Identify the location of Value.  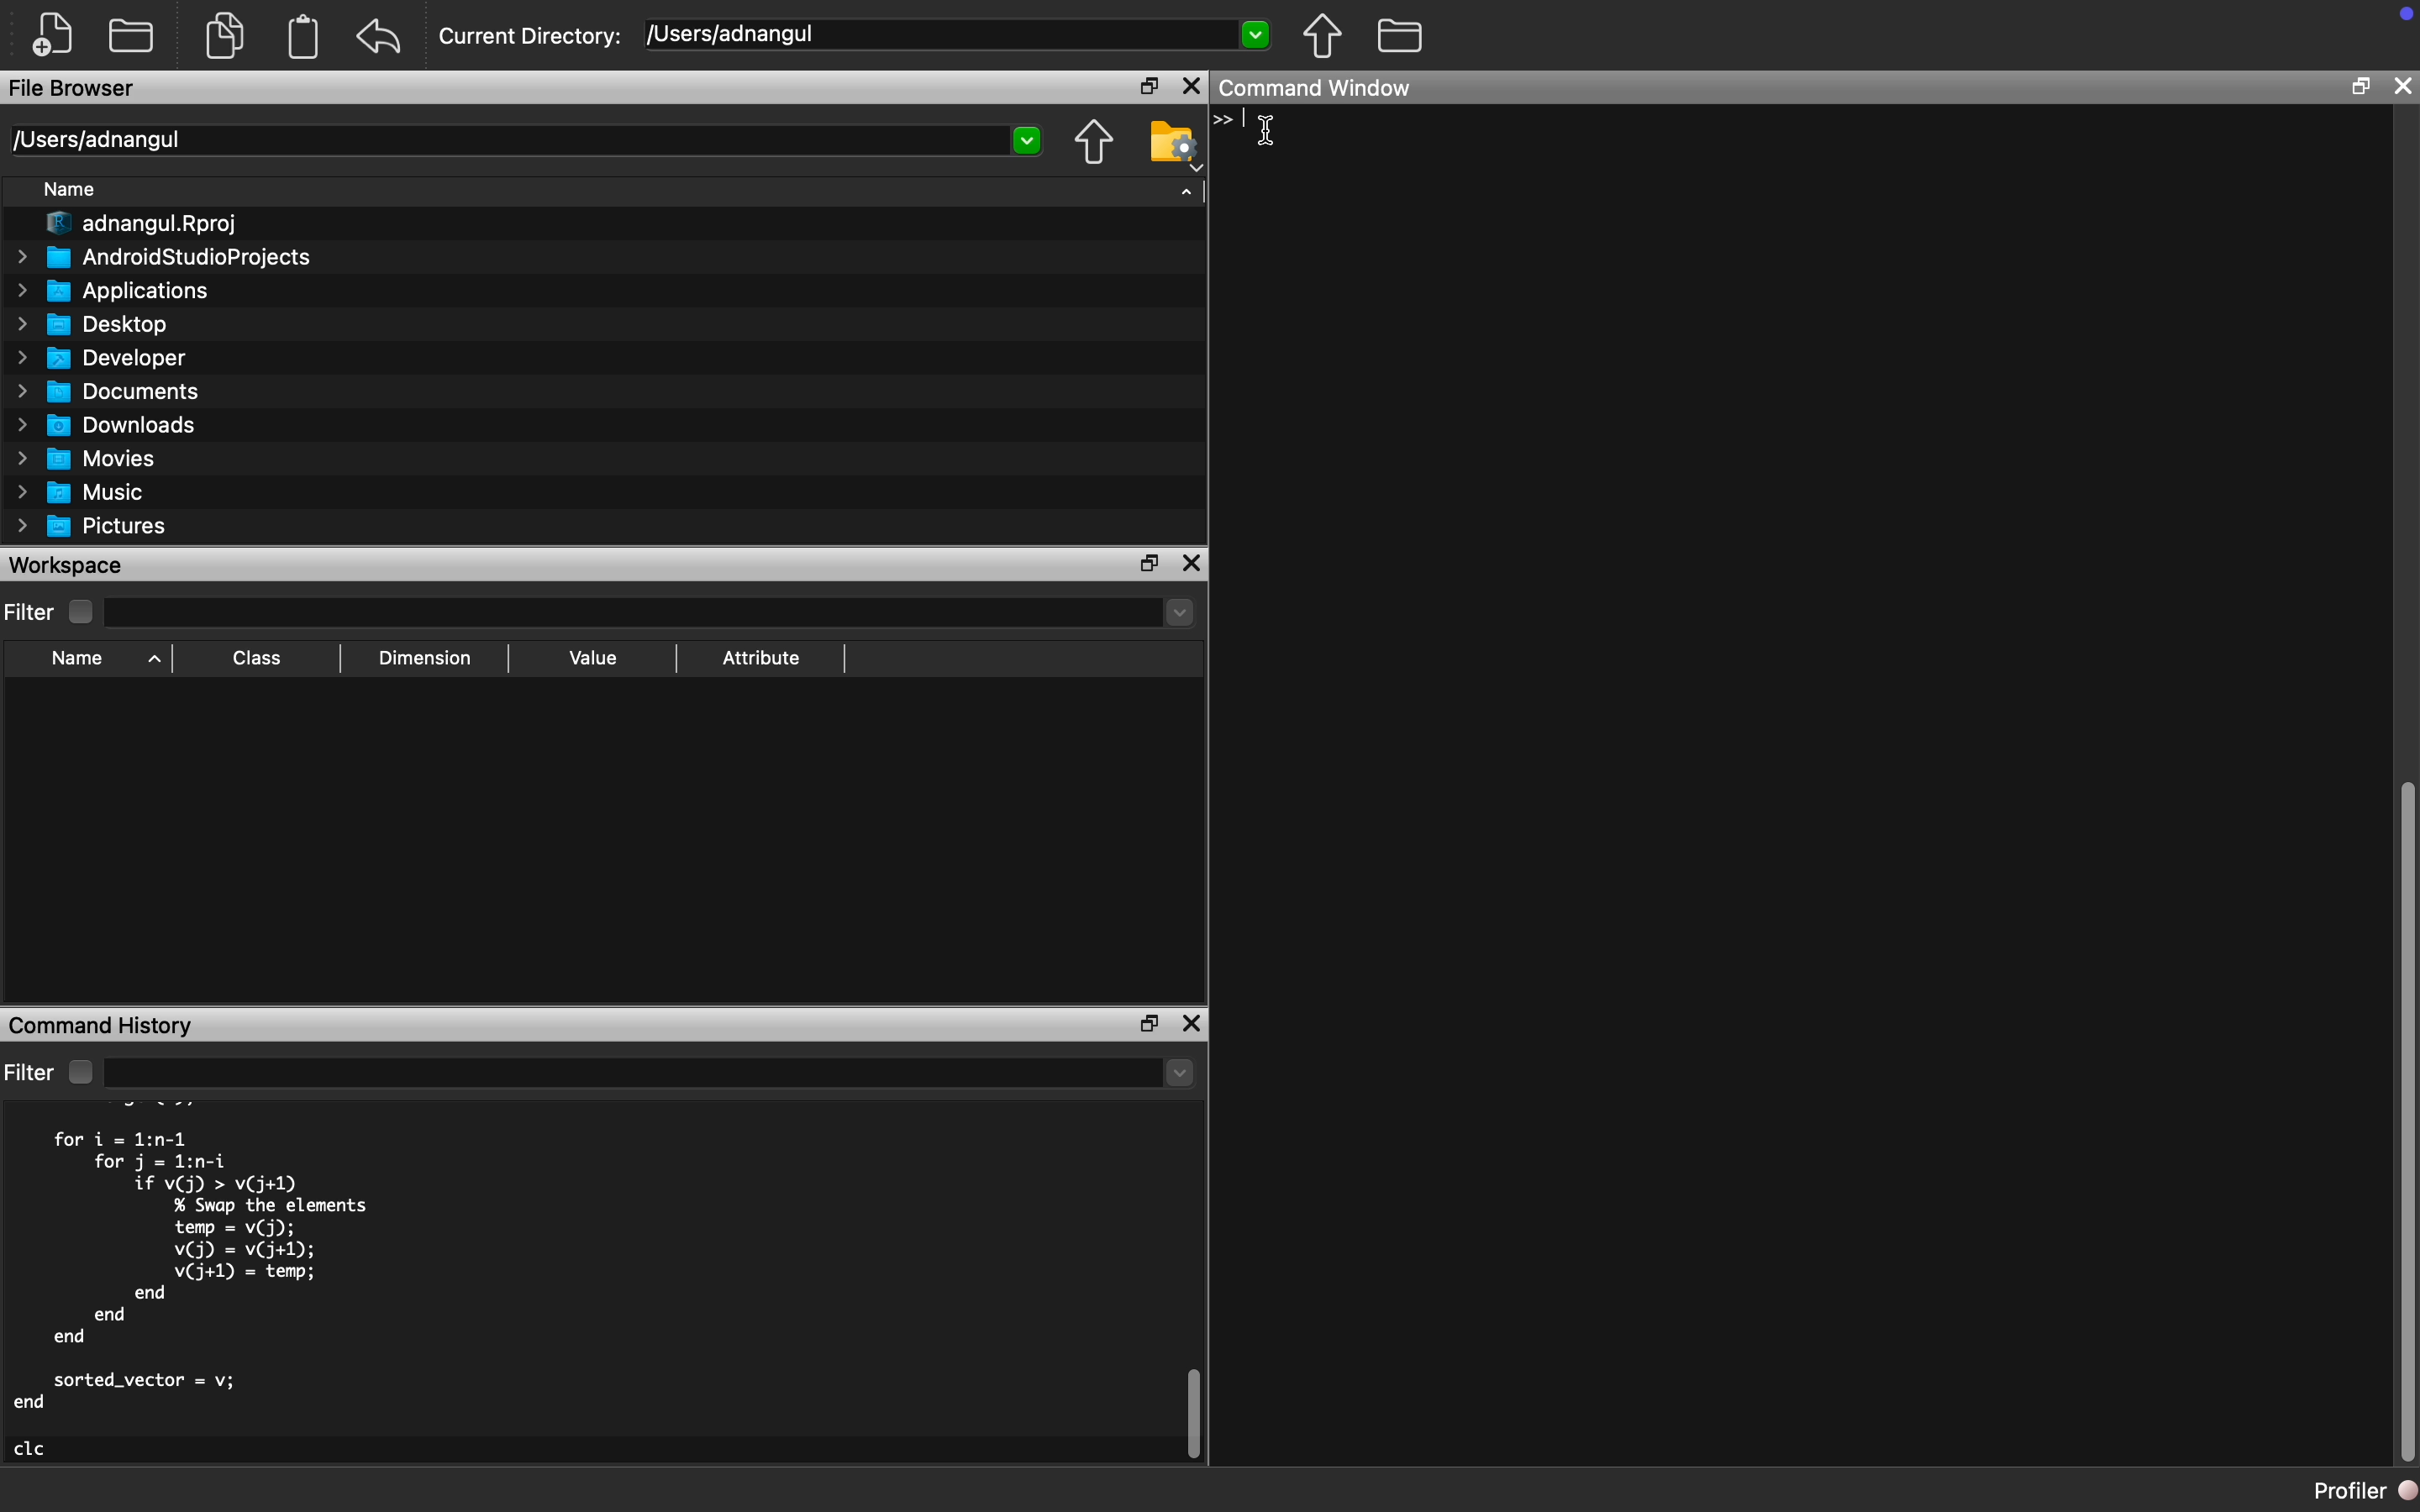
(591, 659).